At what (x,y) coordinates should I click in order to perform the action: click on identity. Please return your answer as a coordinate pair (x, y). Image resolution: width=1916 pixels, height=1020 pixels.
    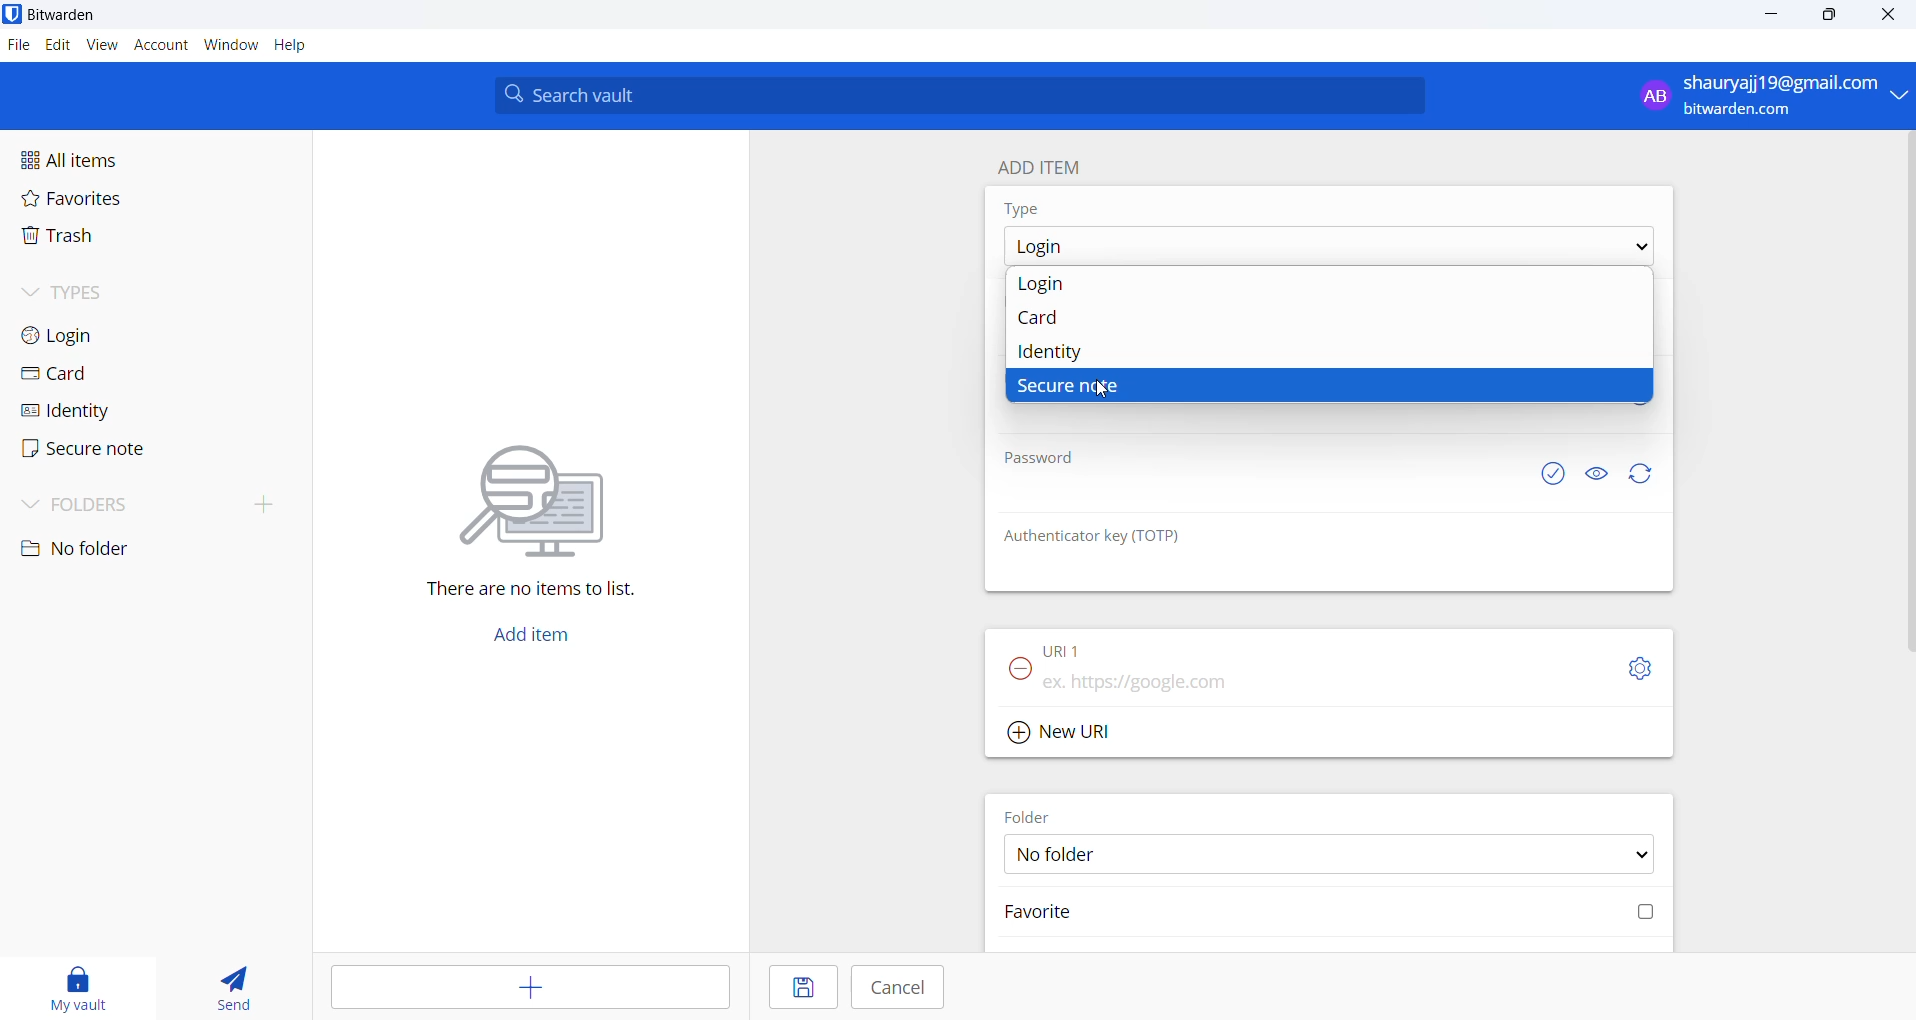
    Looking at the image, I should click on (108, 411).